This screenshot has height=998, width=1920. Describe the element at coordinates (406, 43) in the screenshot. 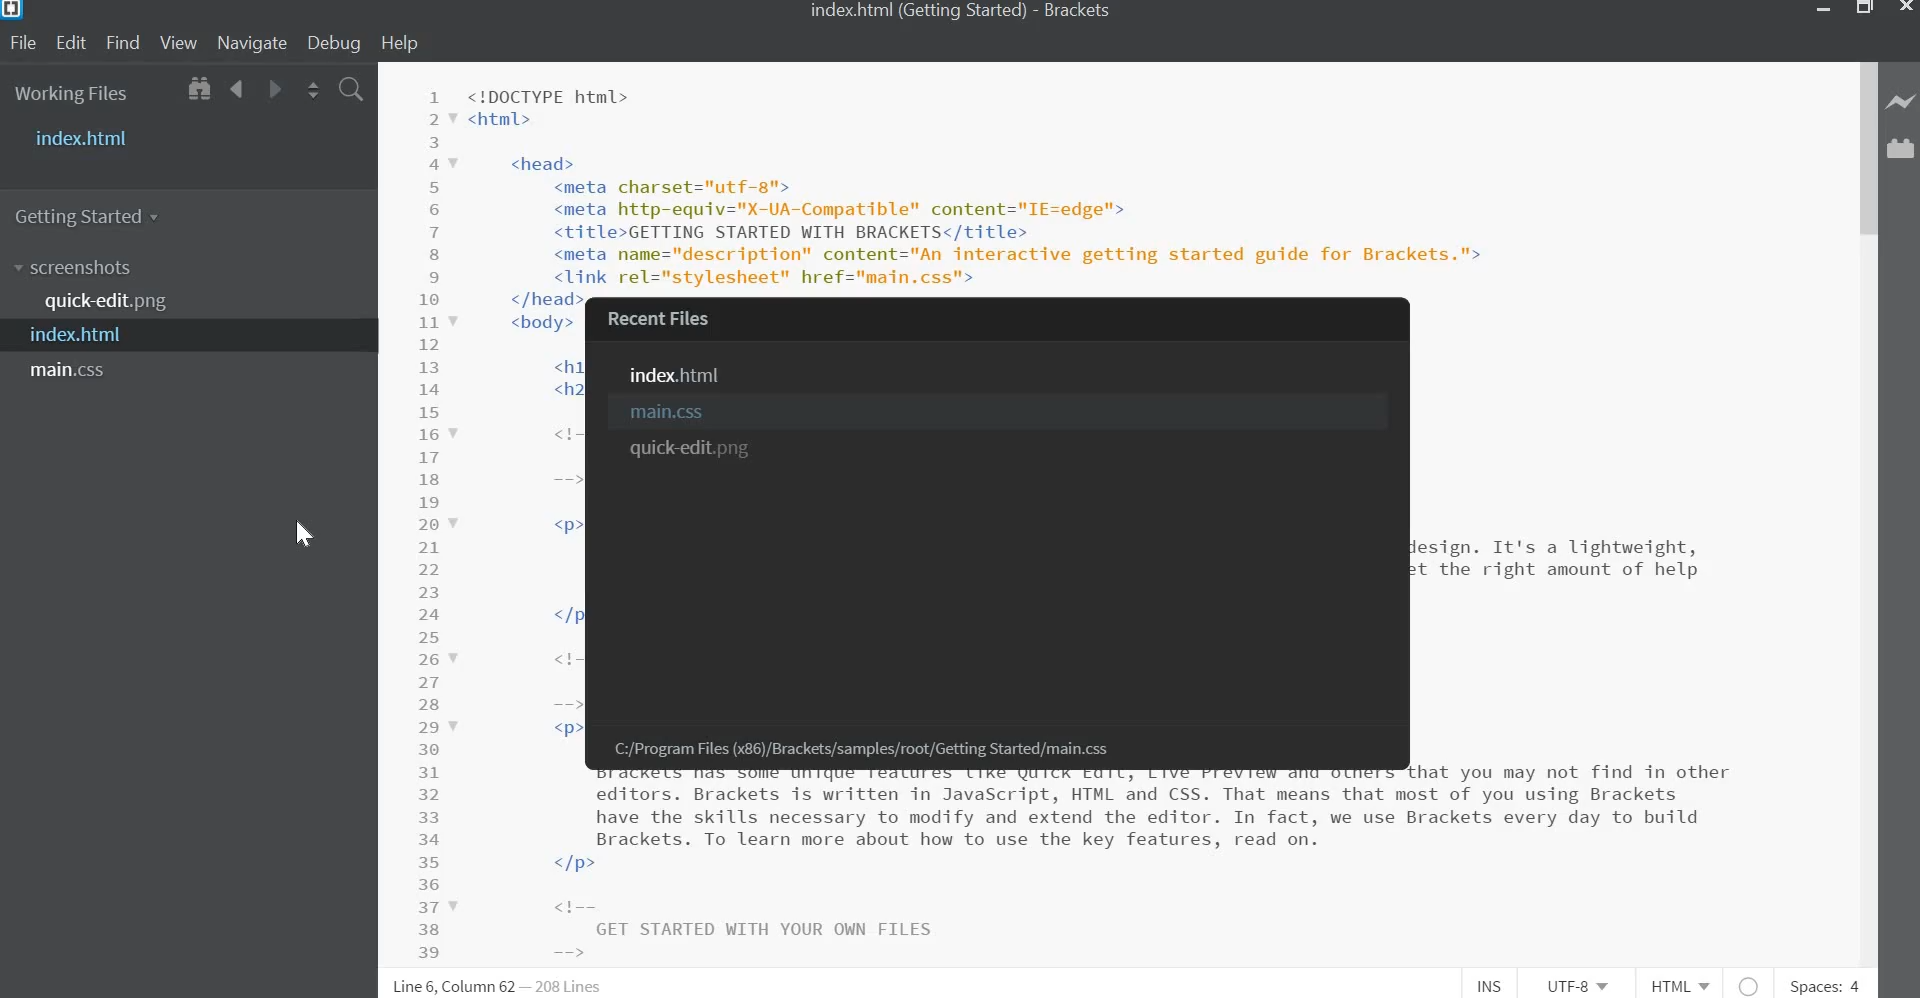

I see `Help` at that location.